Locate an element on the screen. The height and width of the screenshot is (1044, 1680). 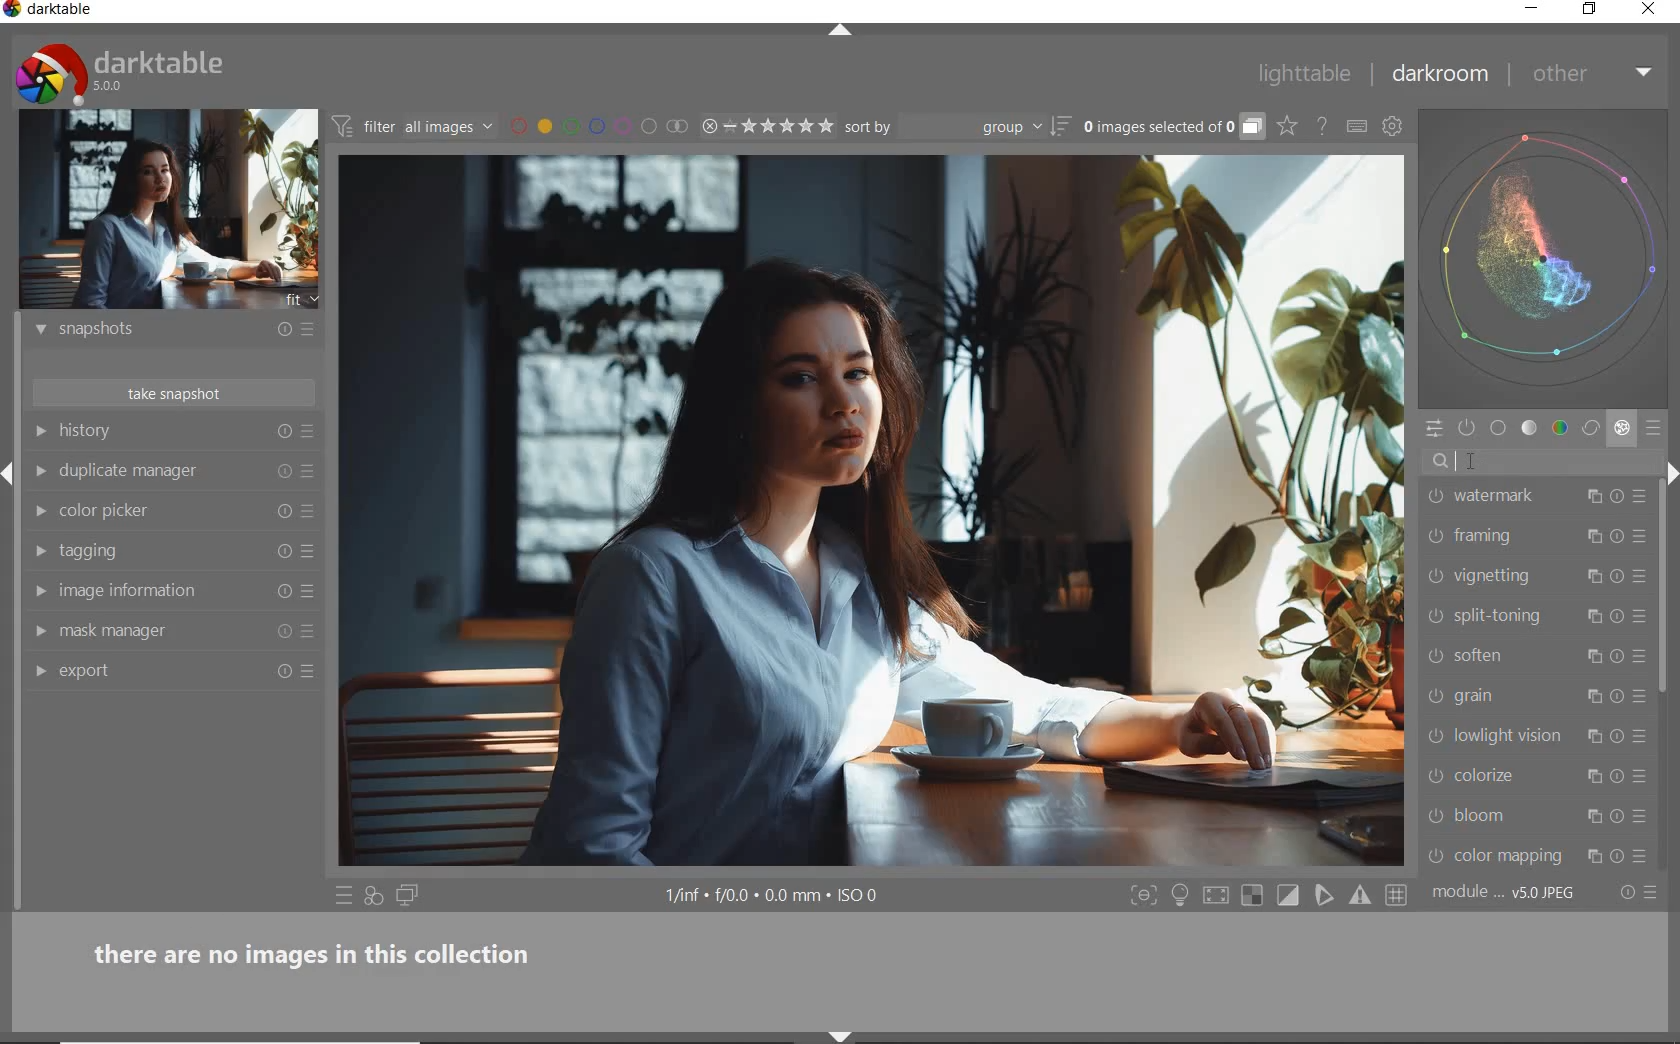
'colonize' is switched off is located at coordinates (1434, 776).